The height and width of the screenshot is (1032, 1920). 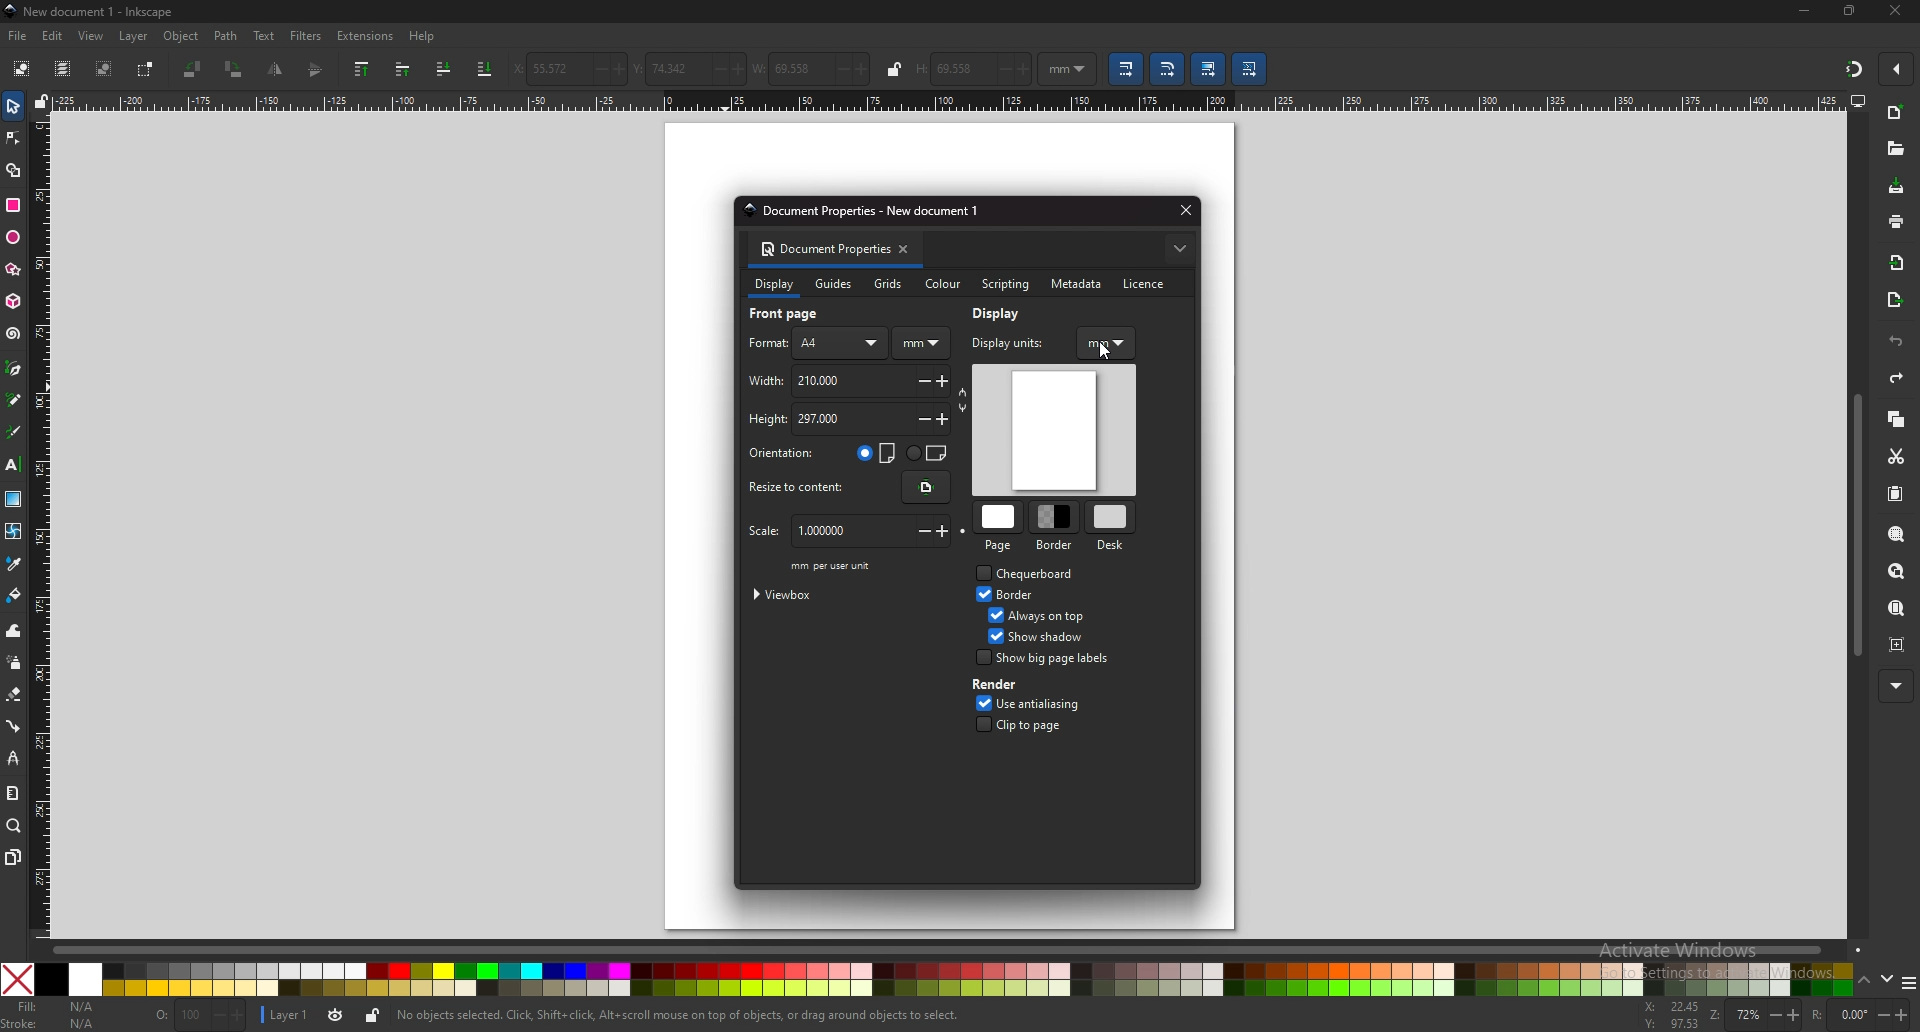 I want to click on +, so click(x=1906, y=1014).